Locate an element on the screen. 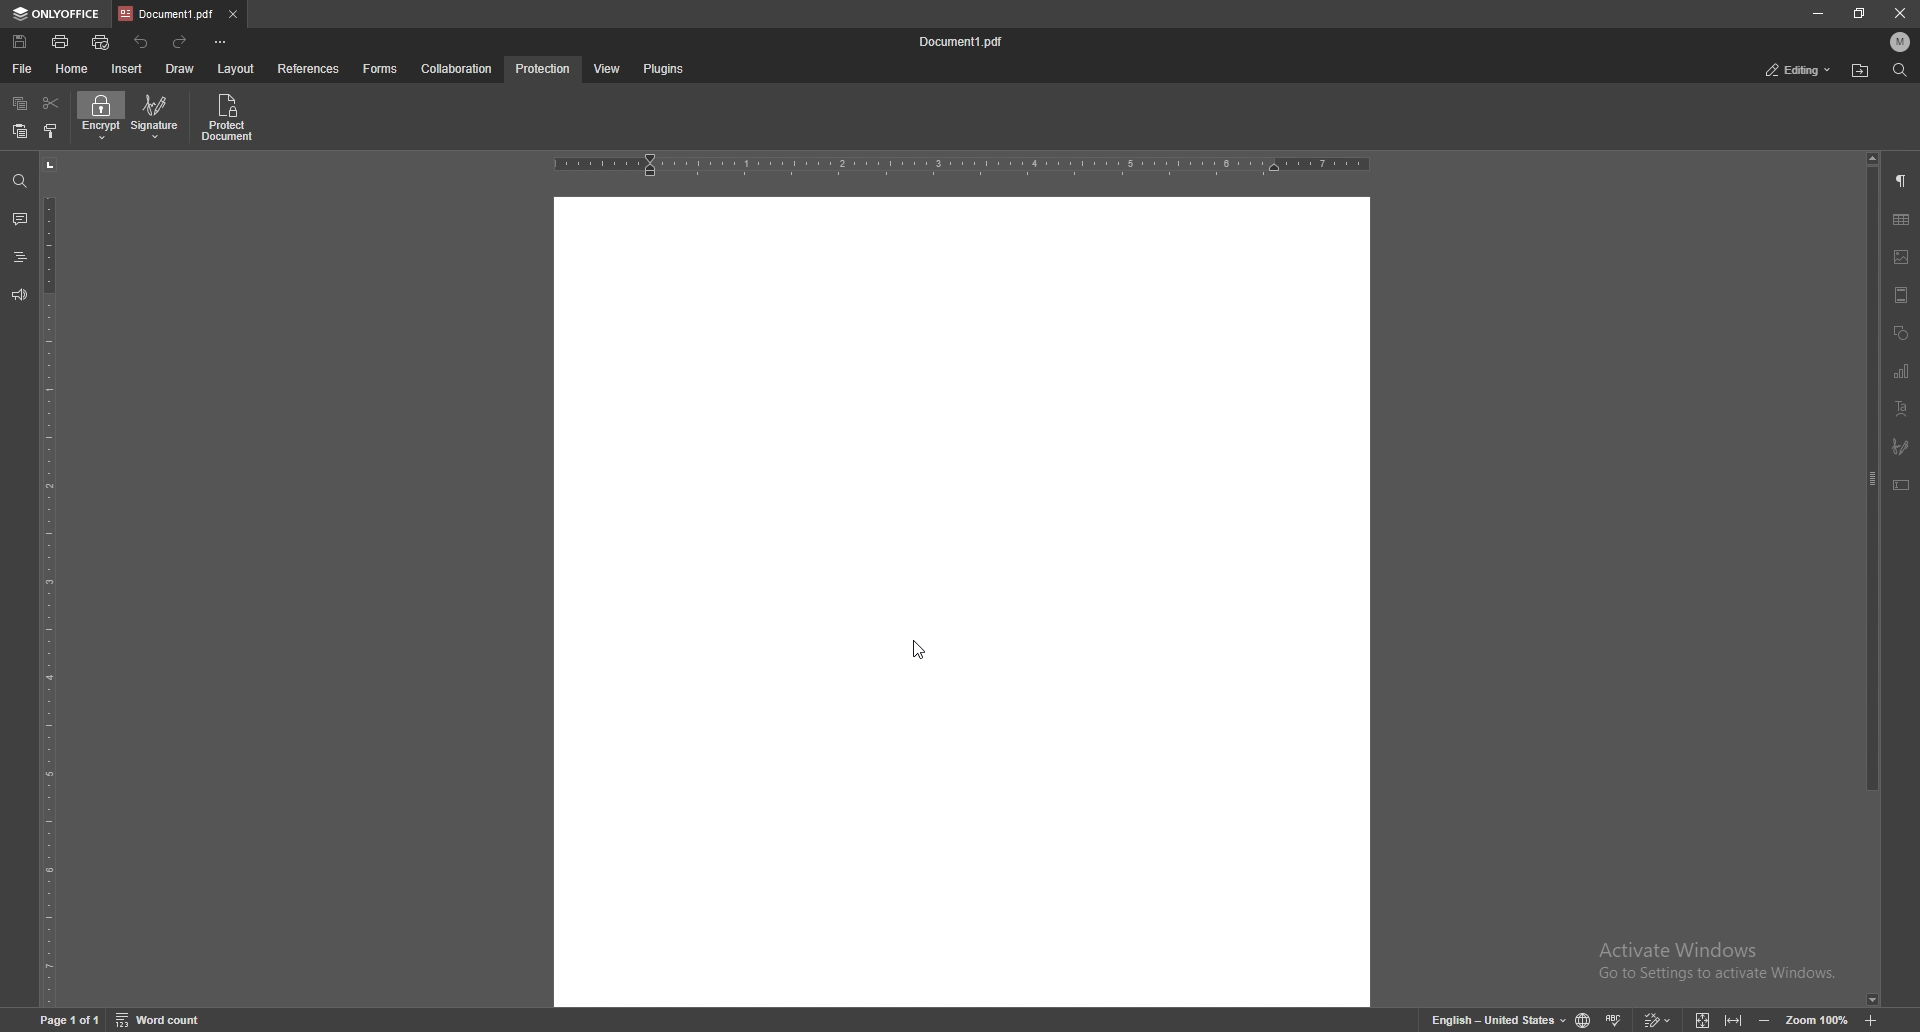  minimize is located at coordinates (1817, 13).